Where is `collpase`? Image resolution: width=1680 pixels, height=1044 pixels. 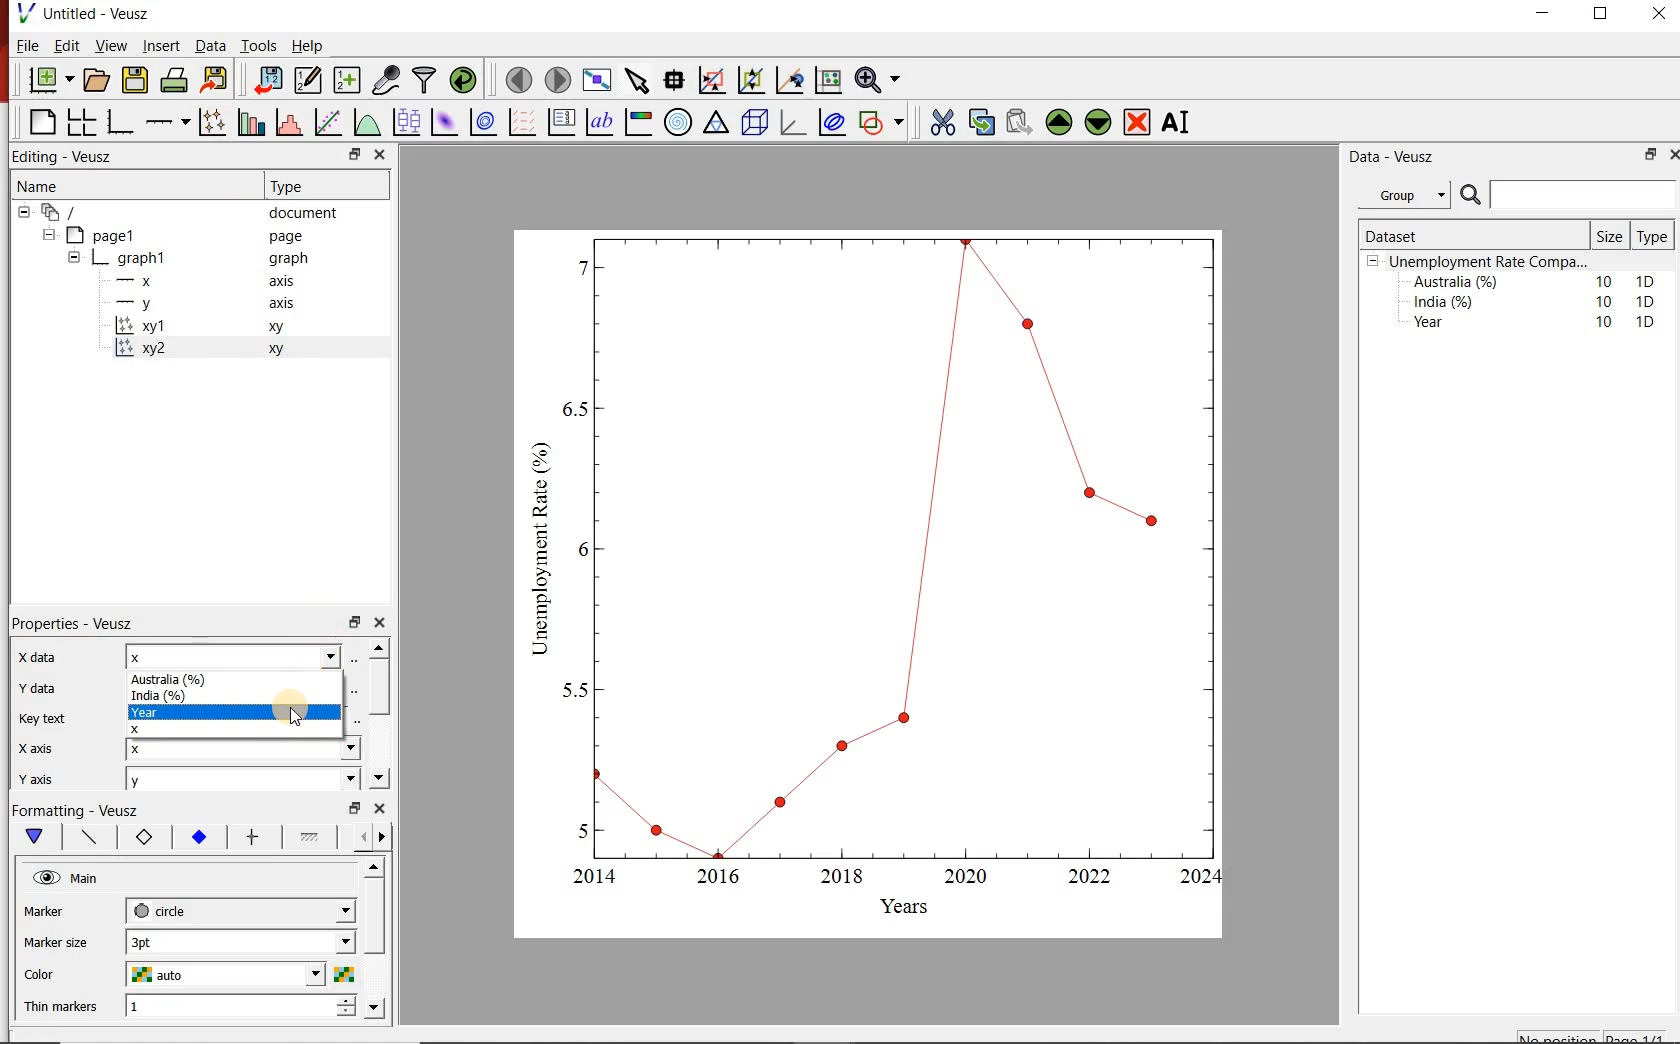 collpase is located at coordinates (1373, 262).